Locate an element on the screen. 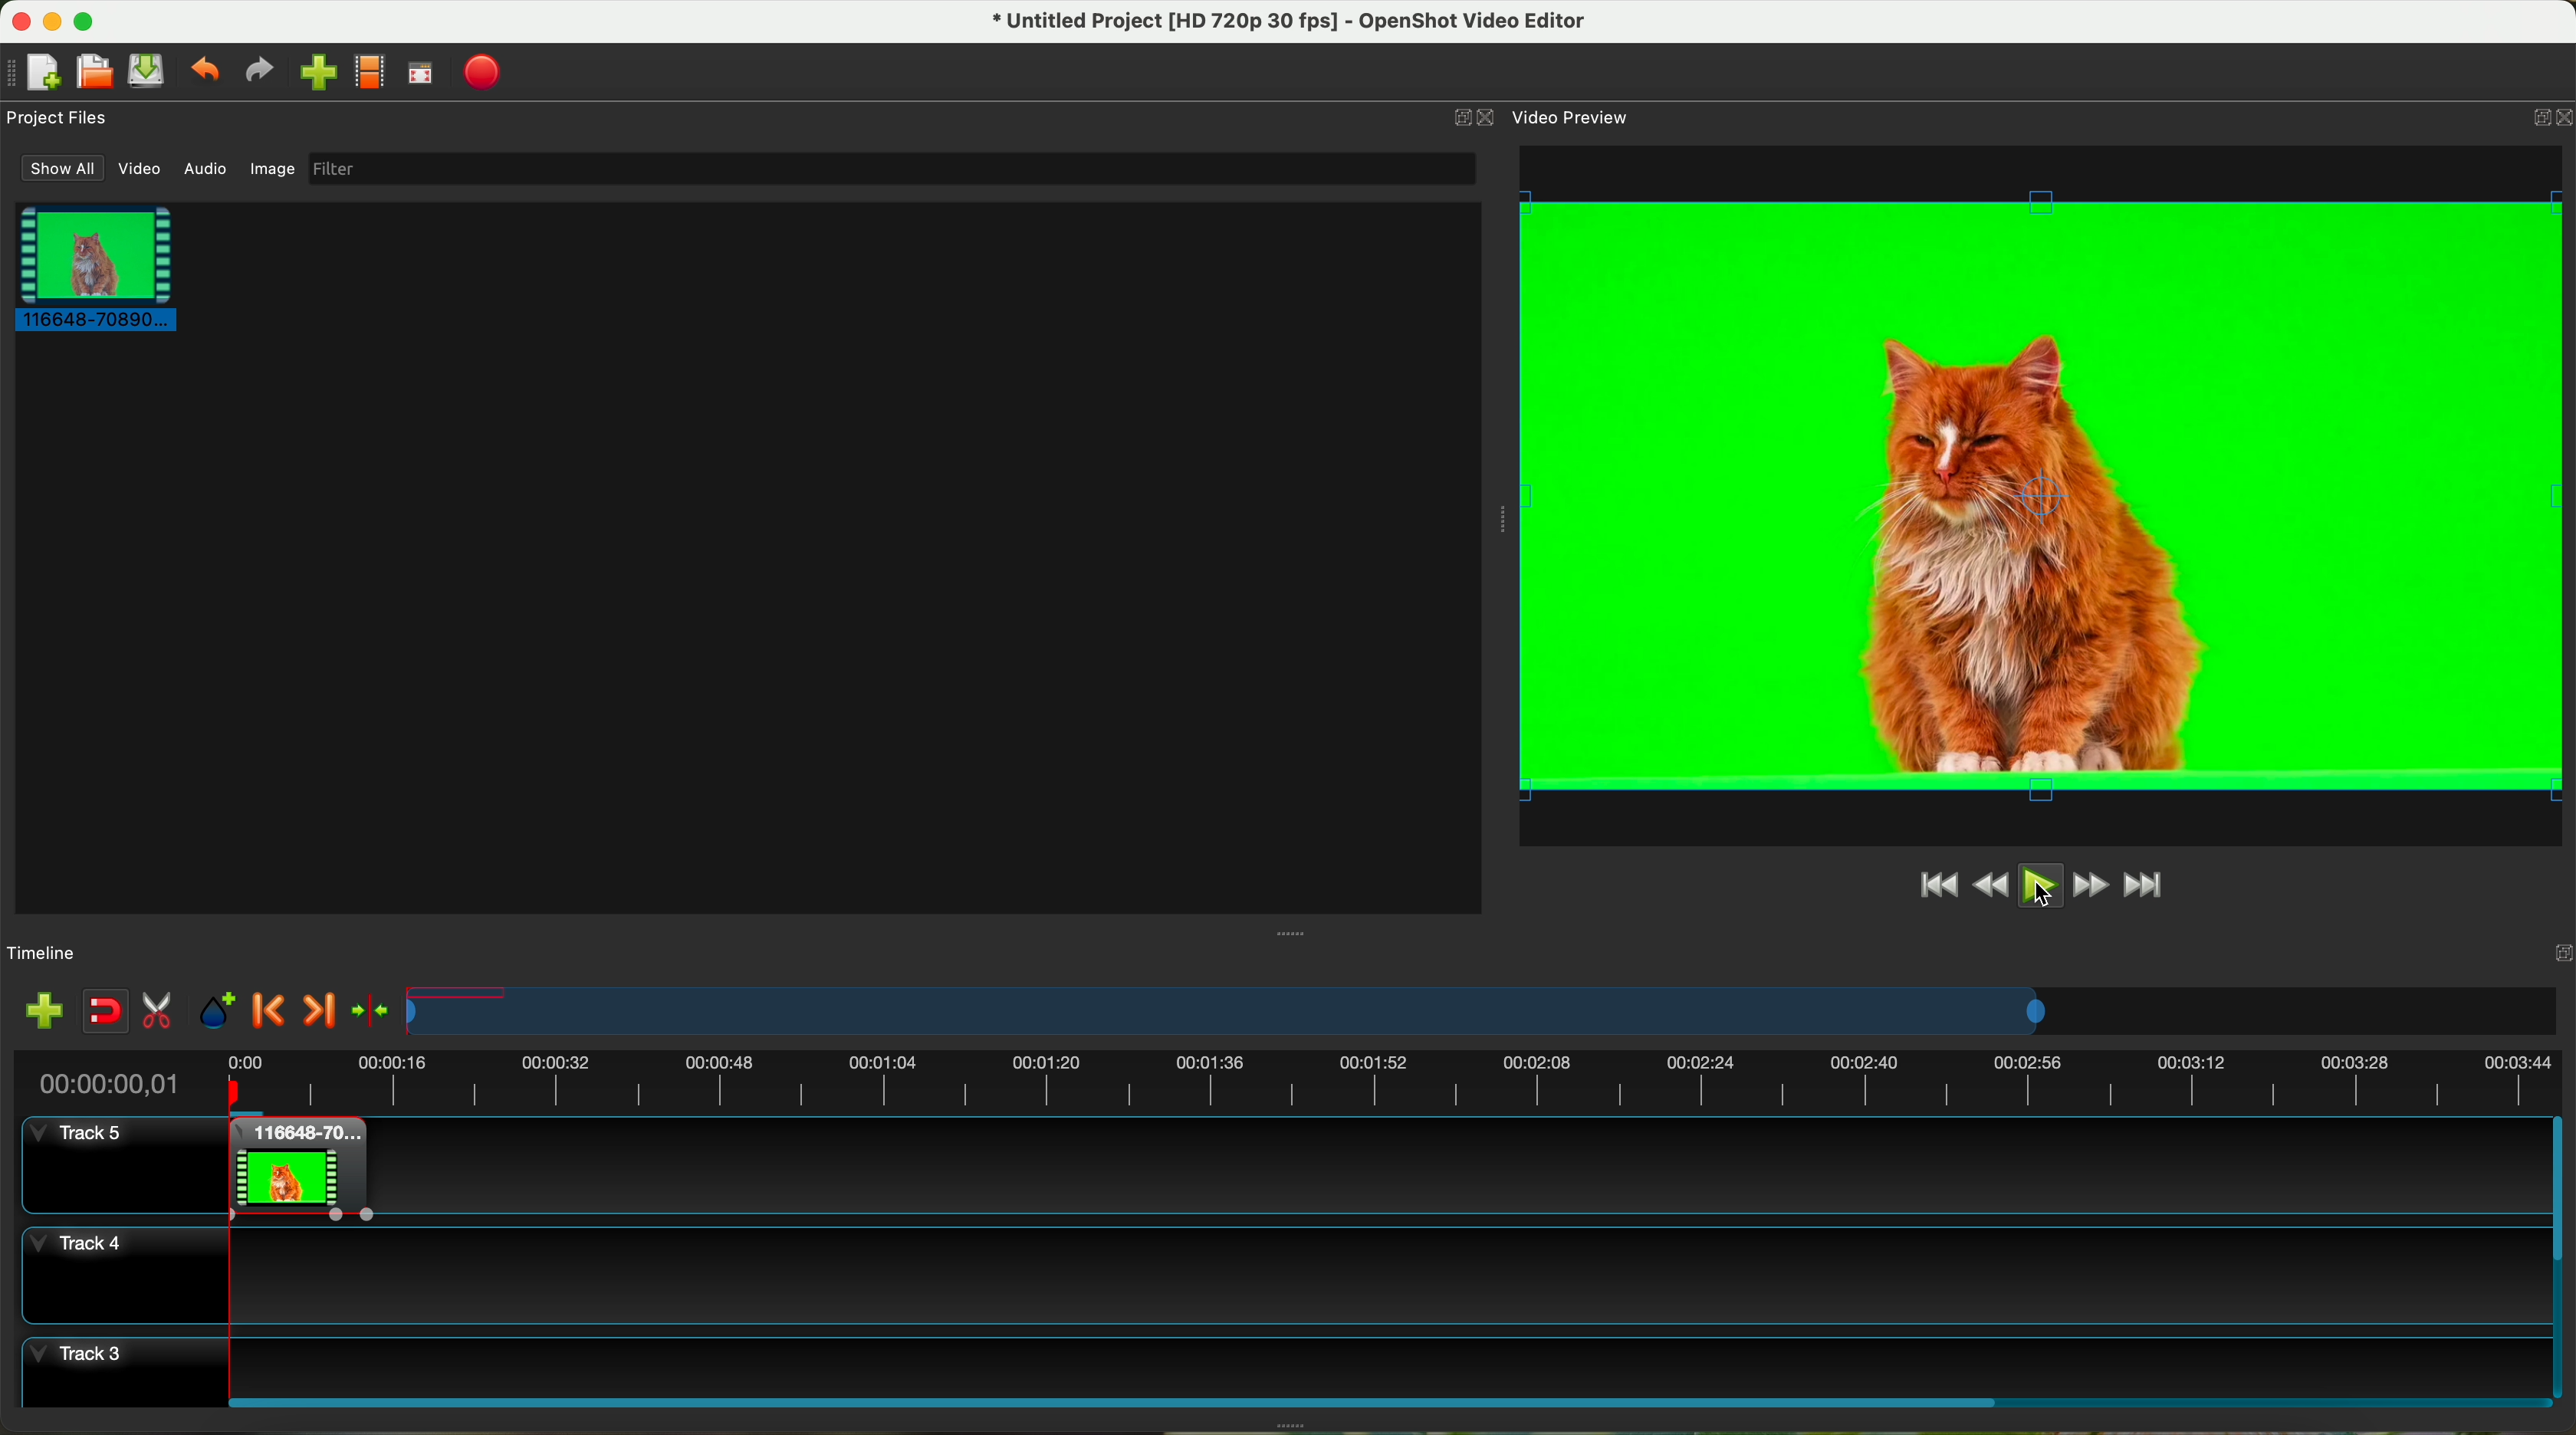 The height and width of the screenshot is (1435, 2576). track 4 is located at coordinates (1281, 1275).